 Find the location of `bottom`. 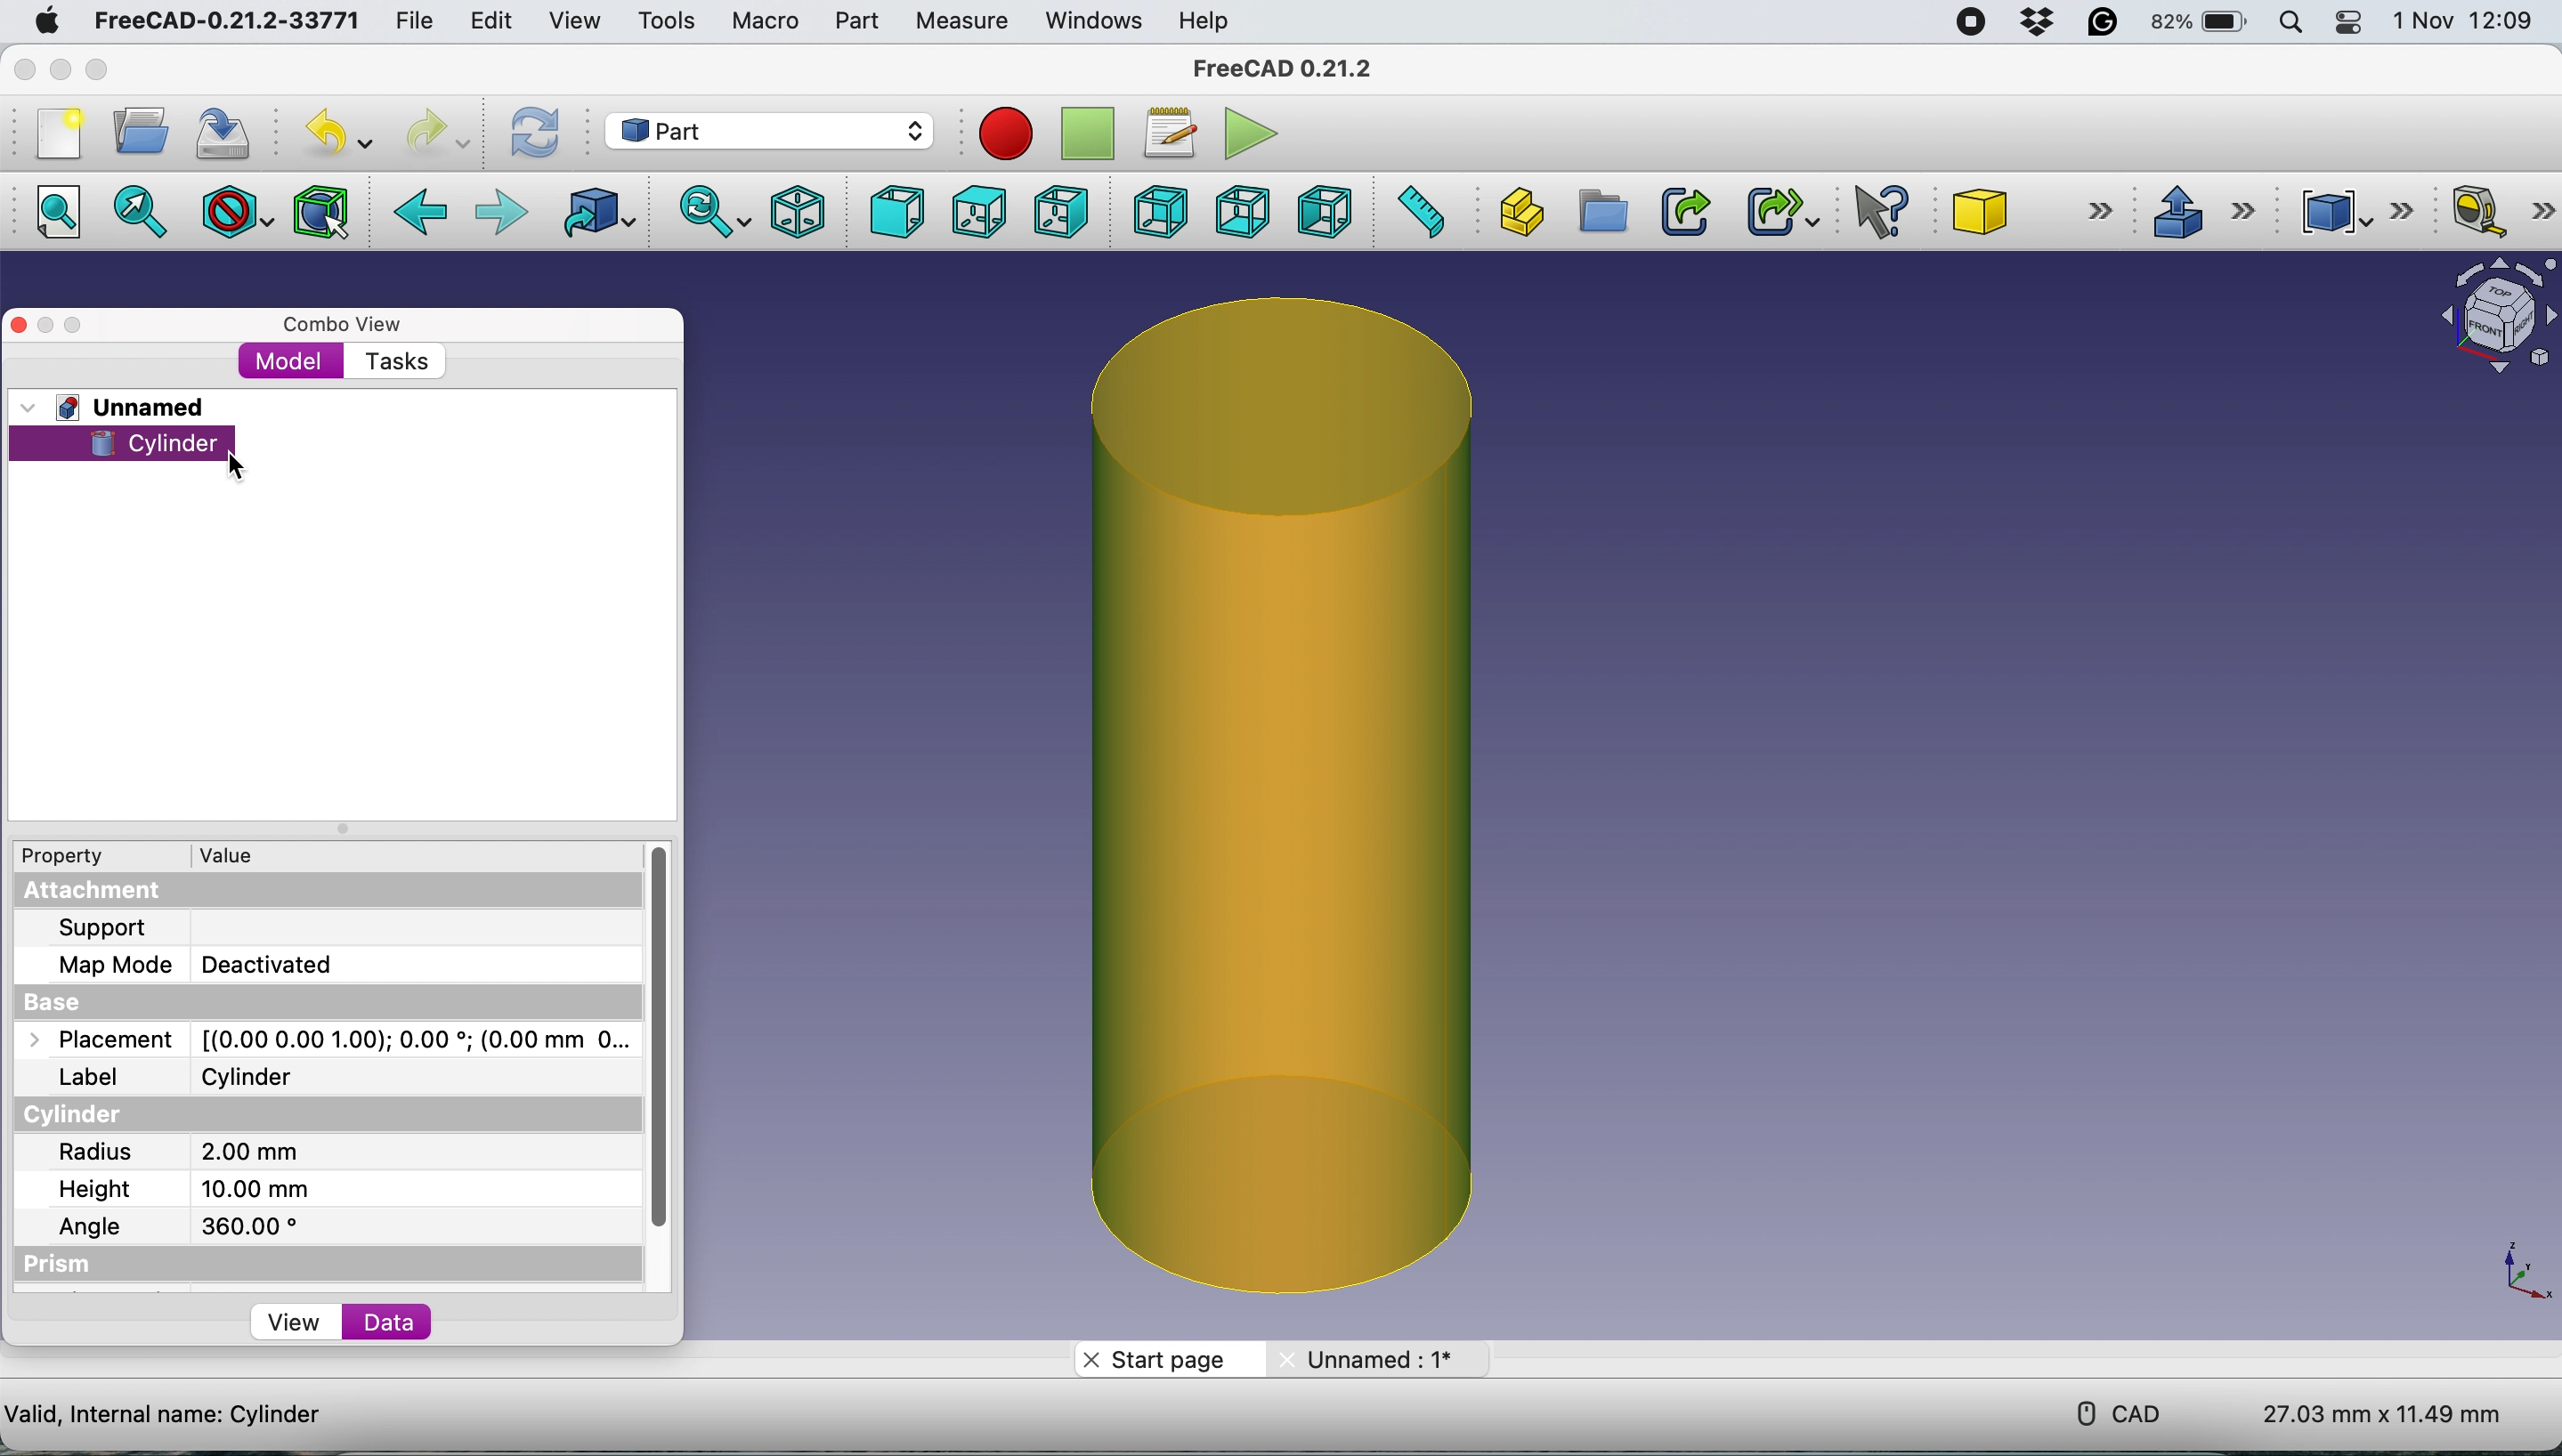

bottom is located at coordinates (1238, 212).